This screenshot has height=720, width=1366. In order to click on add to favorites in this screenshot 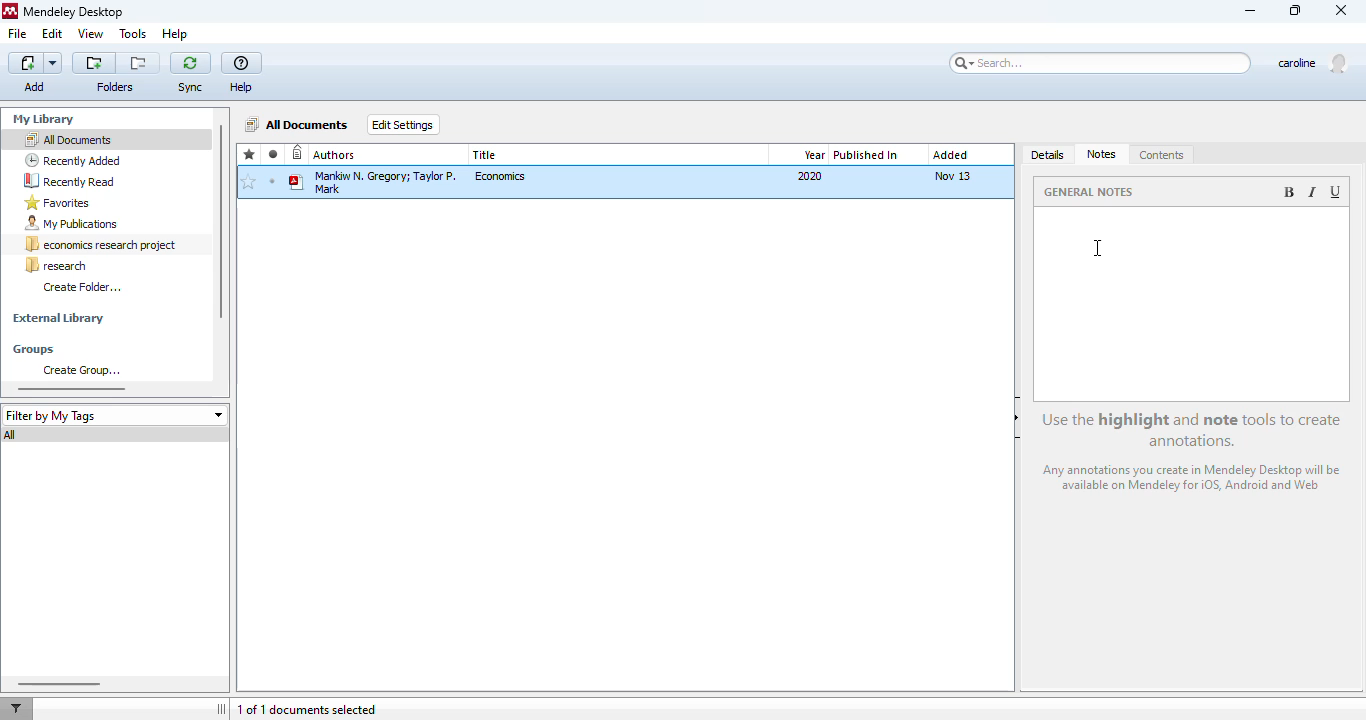, I will do `click(248, 183)`.